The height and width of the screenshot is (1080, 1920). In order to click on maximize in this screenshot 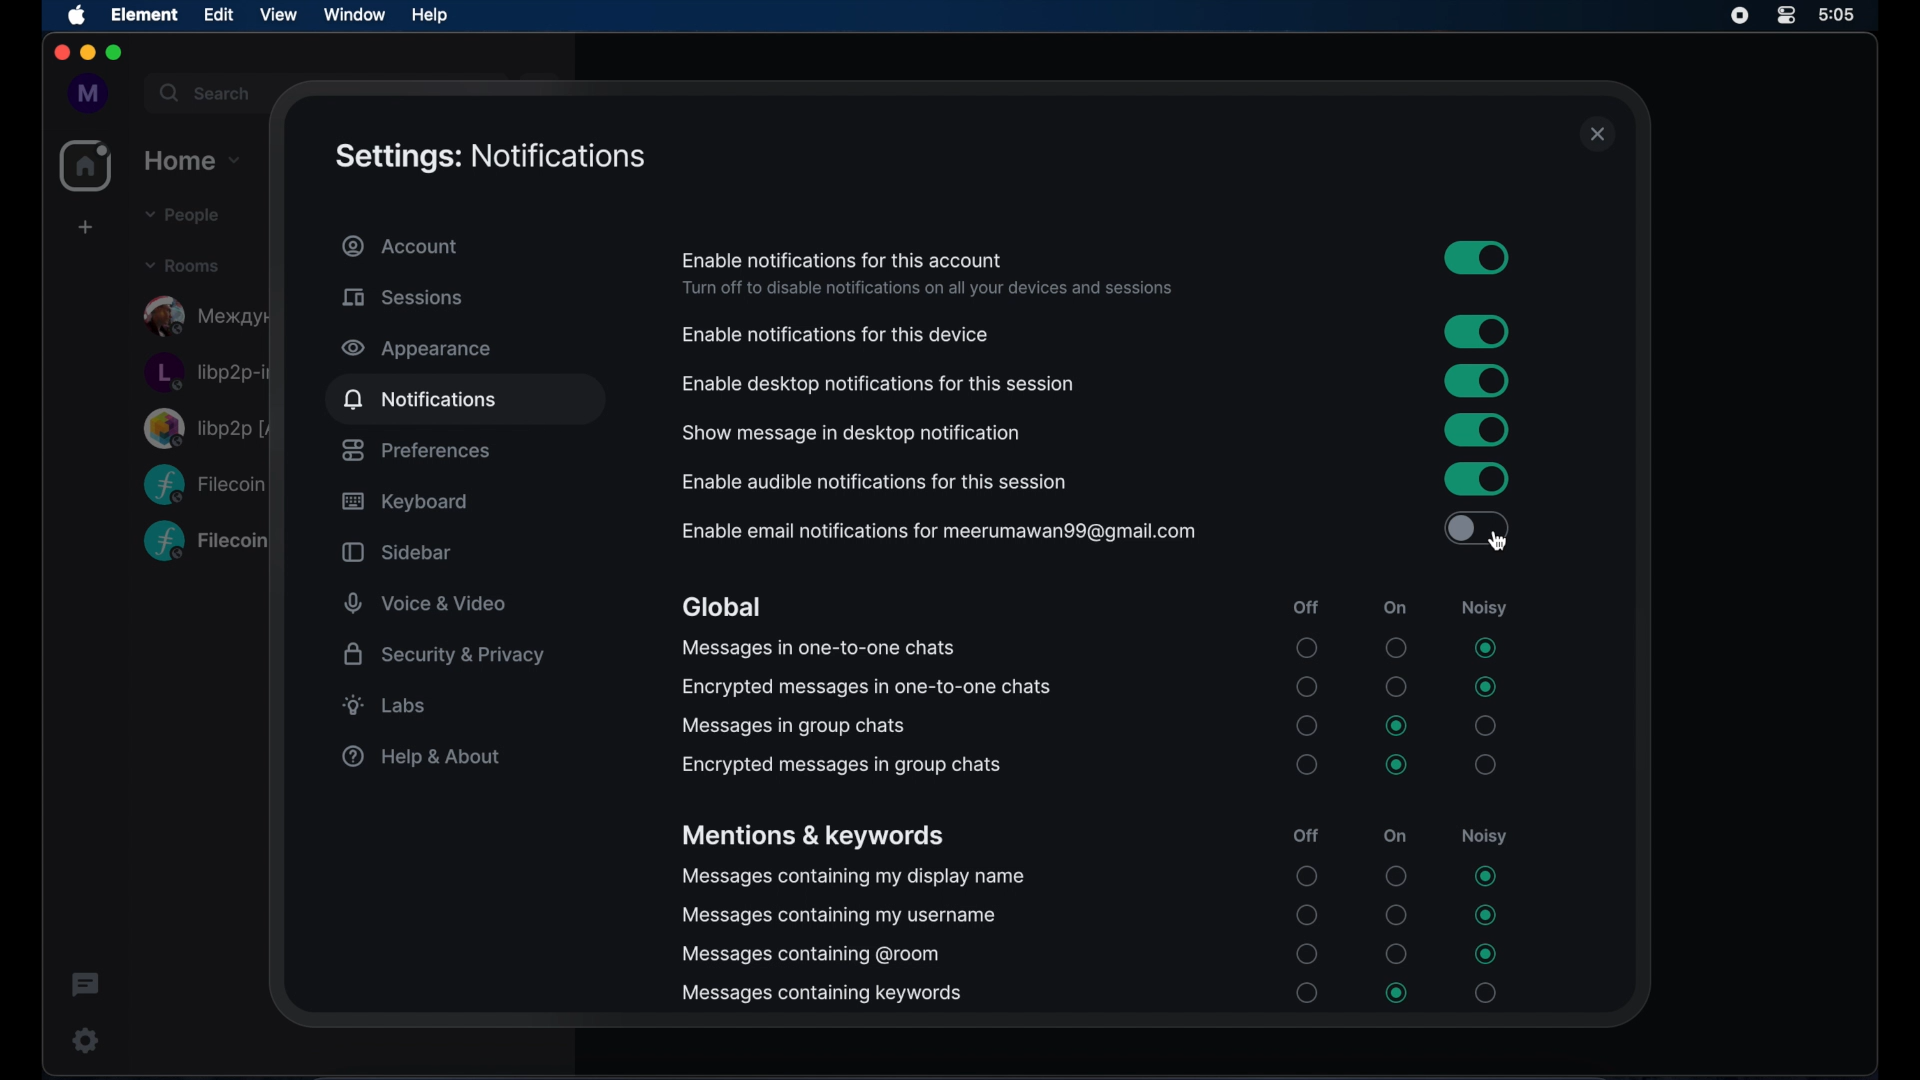, I will do `click(116, 54)`.